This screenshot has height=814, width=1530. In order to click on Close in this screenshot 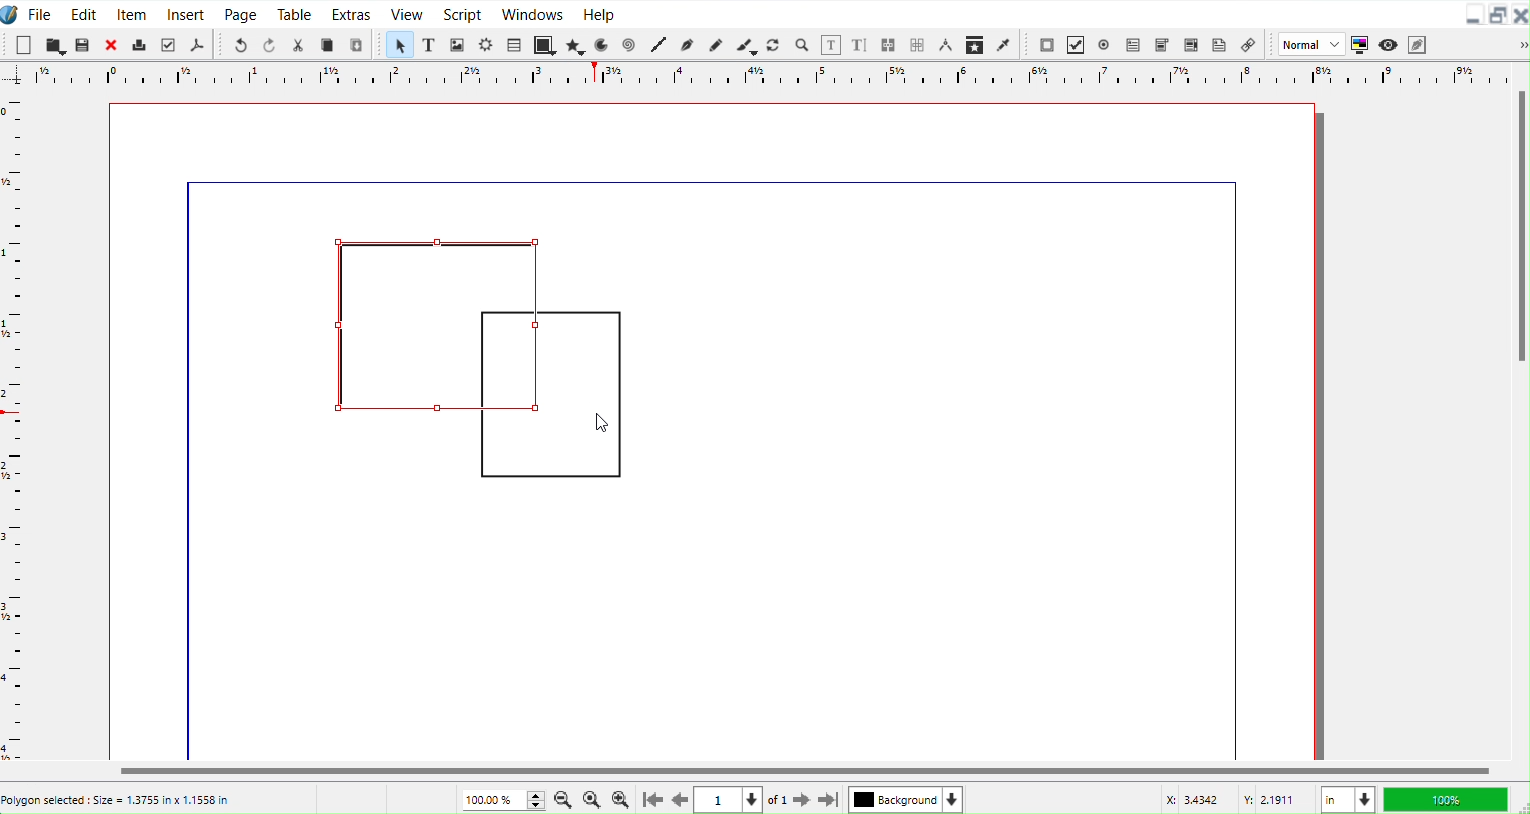, I will do `click(1520, 15)`.